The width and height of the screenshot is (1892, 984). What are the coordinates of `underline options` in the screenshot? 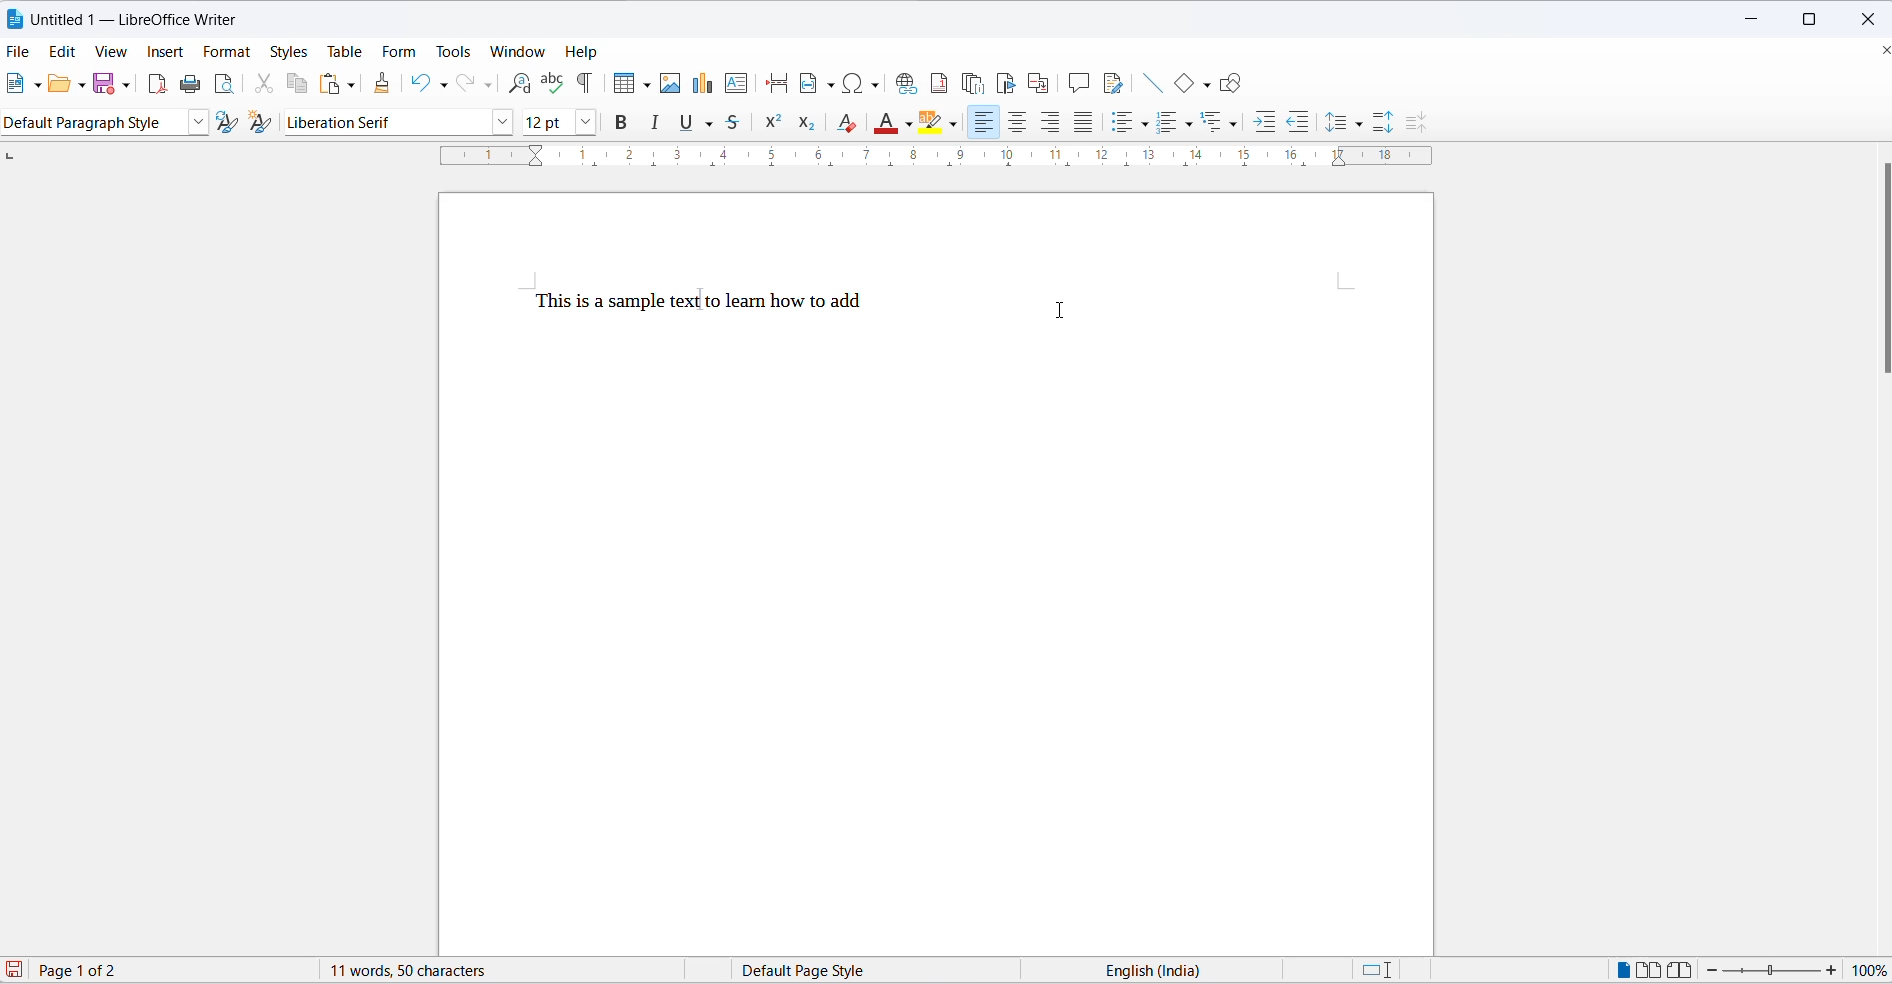 It's located at (715, 124).